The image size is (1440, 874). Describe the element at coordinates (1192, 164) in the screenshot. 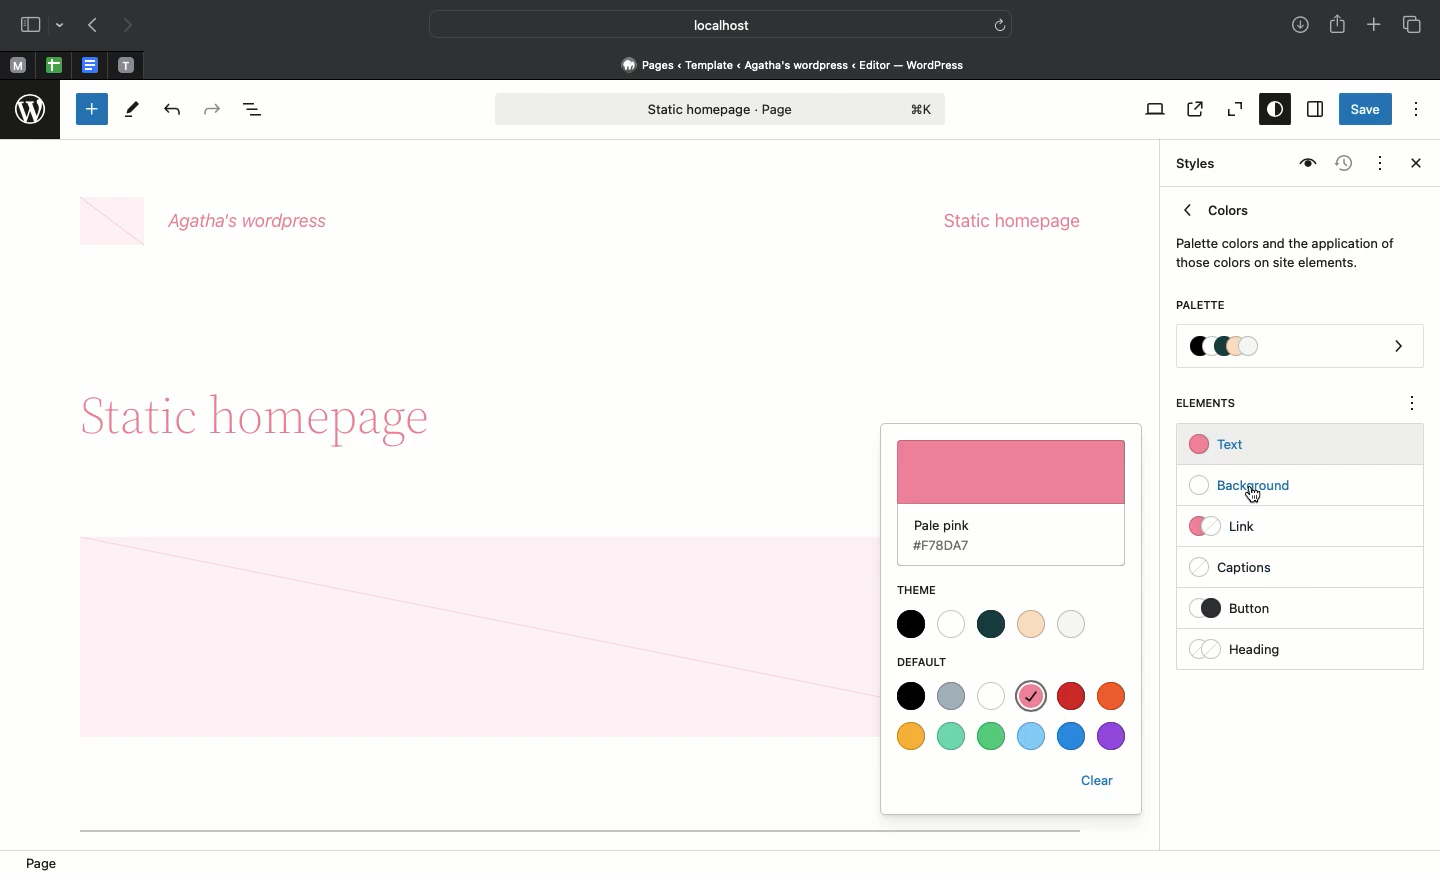

I see `Styles` at that location.